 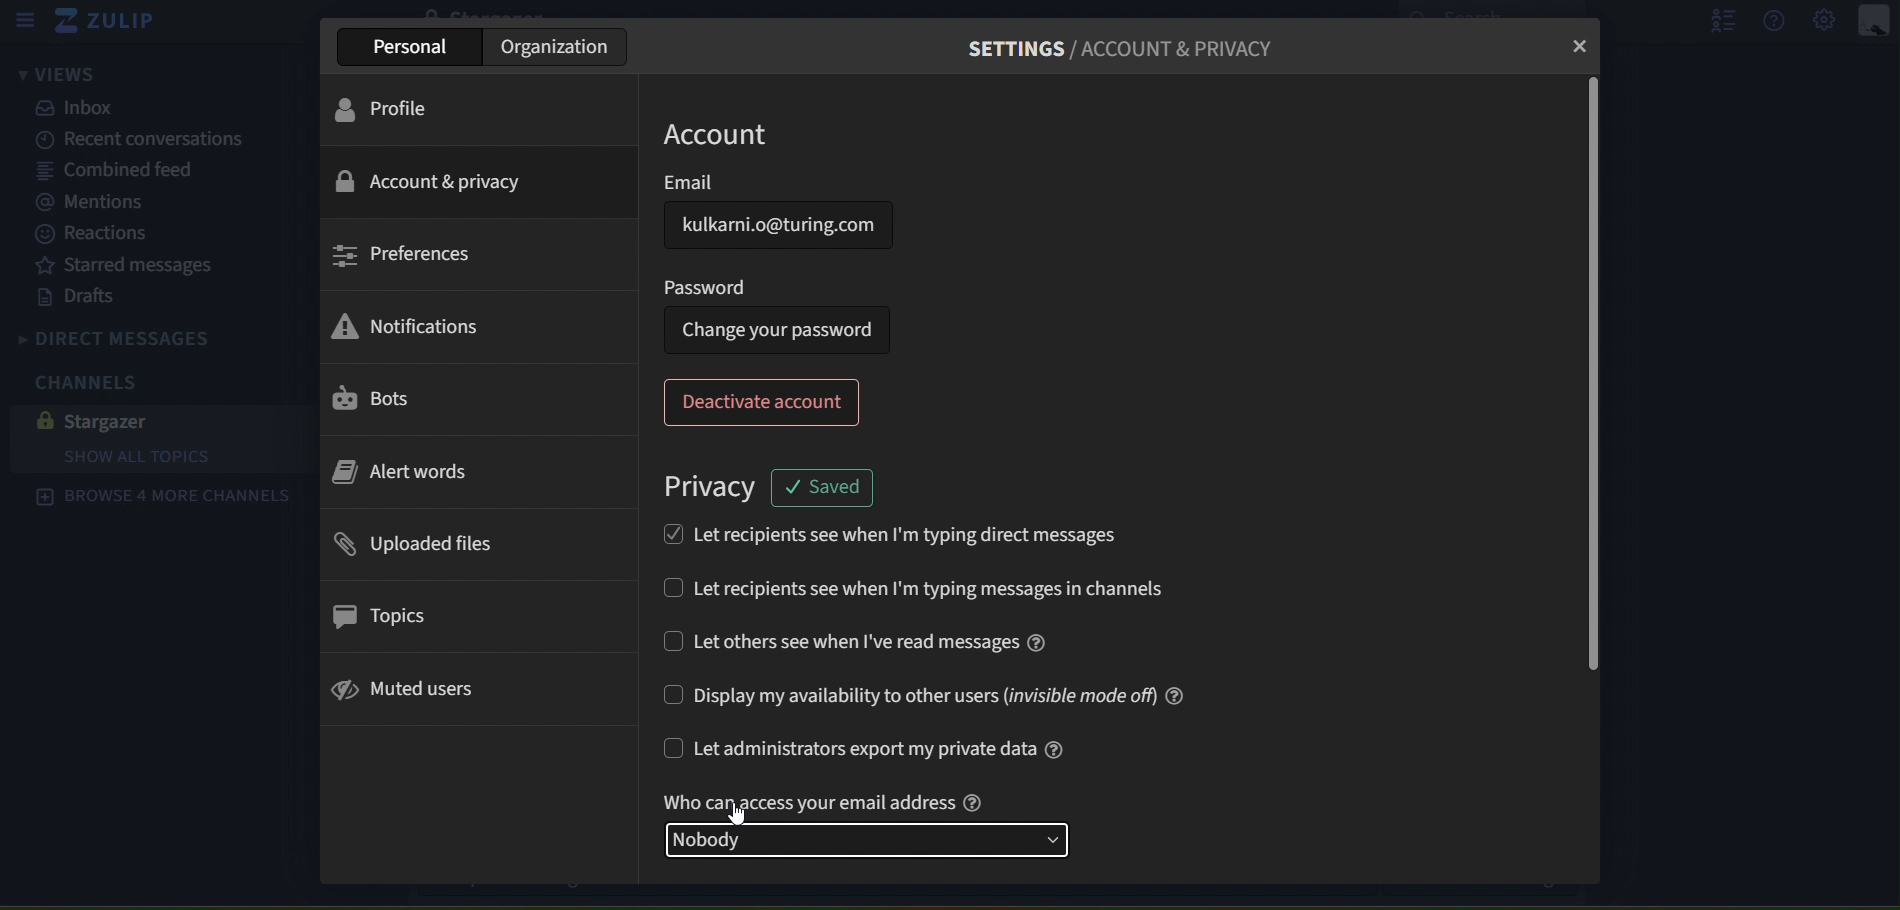 I want to click on zulip, so click(x=113, y=25).